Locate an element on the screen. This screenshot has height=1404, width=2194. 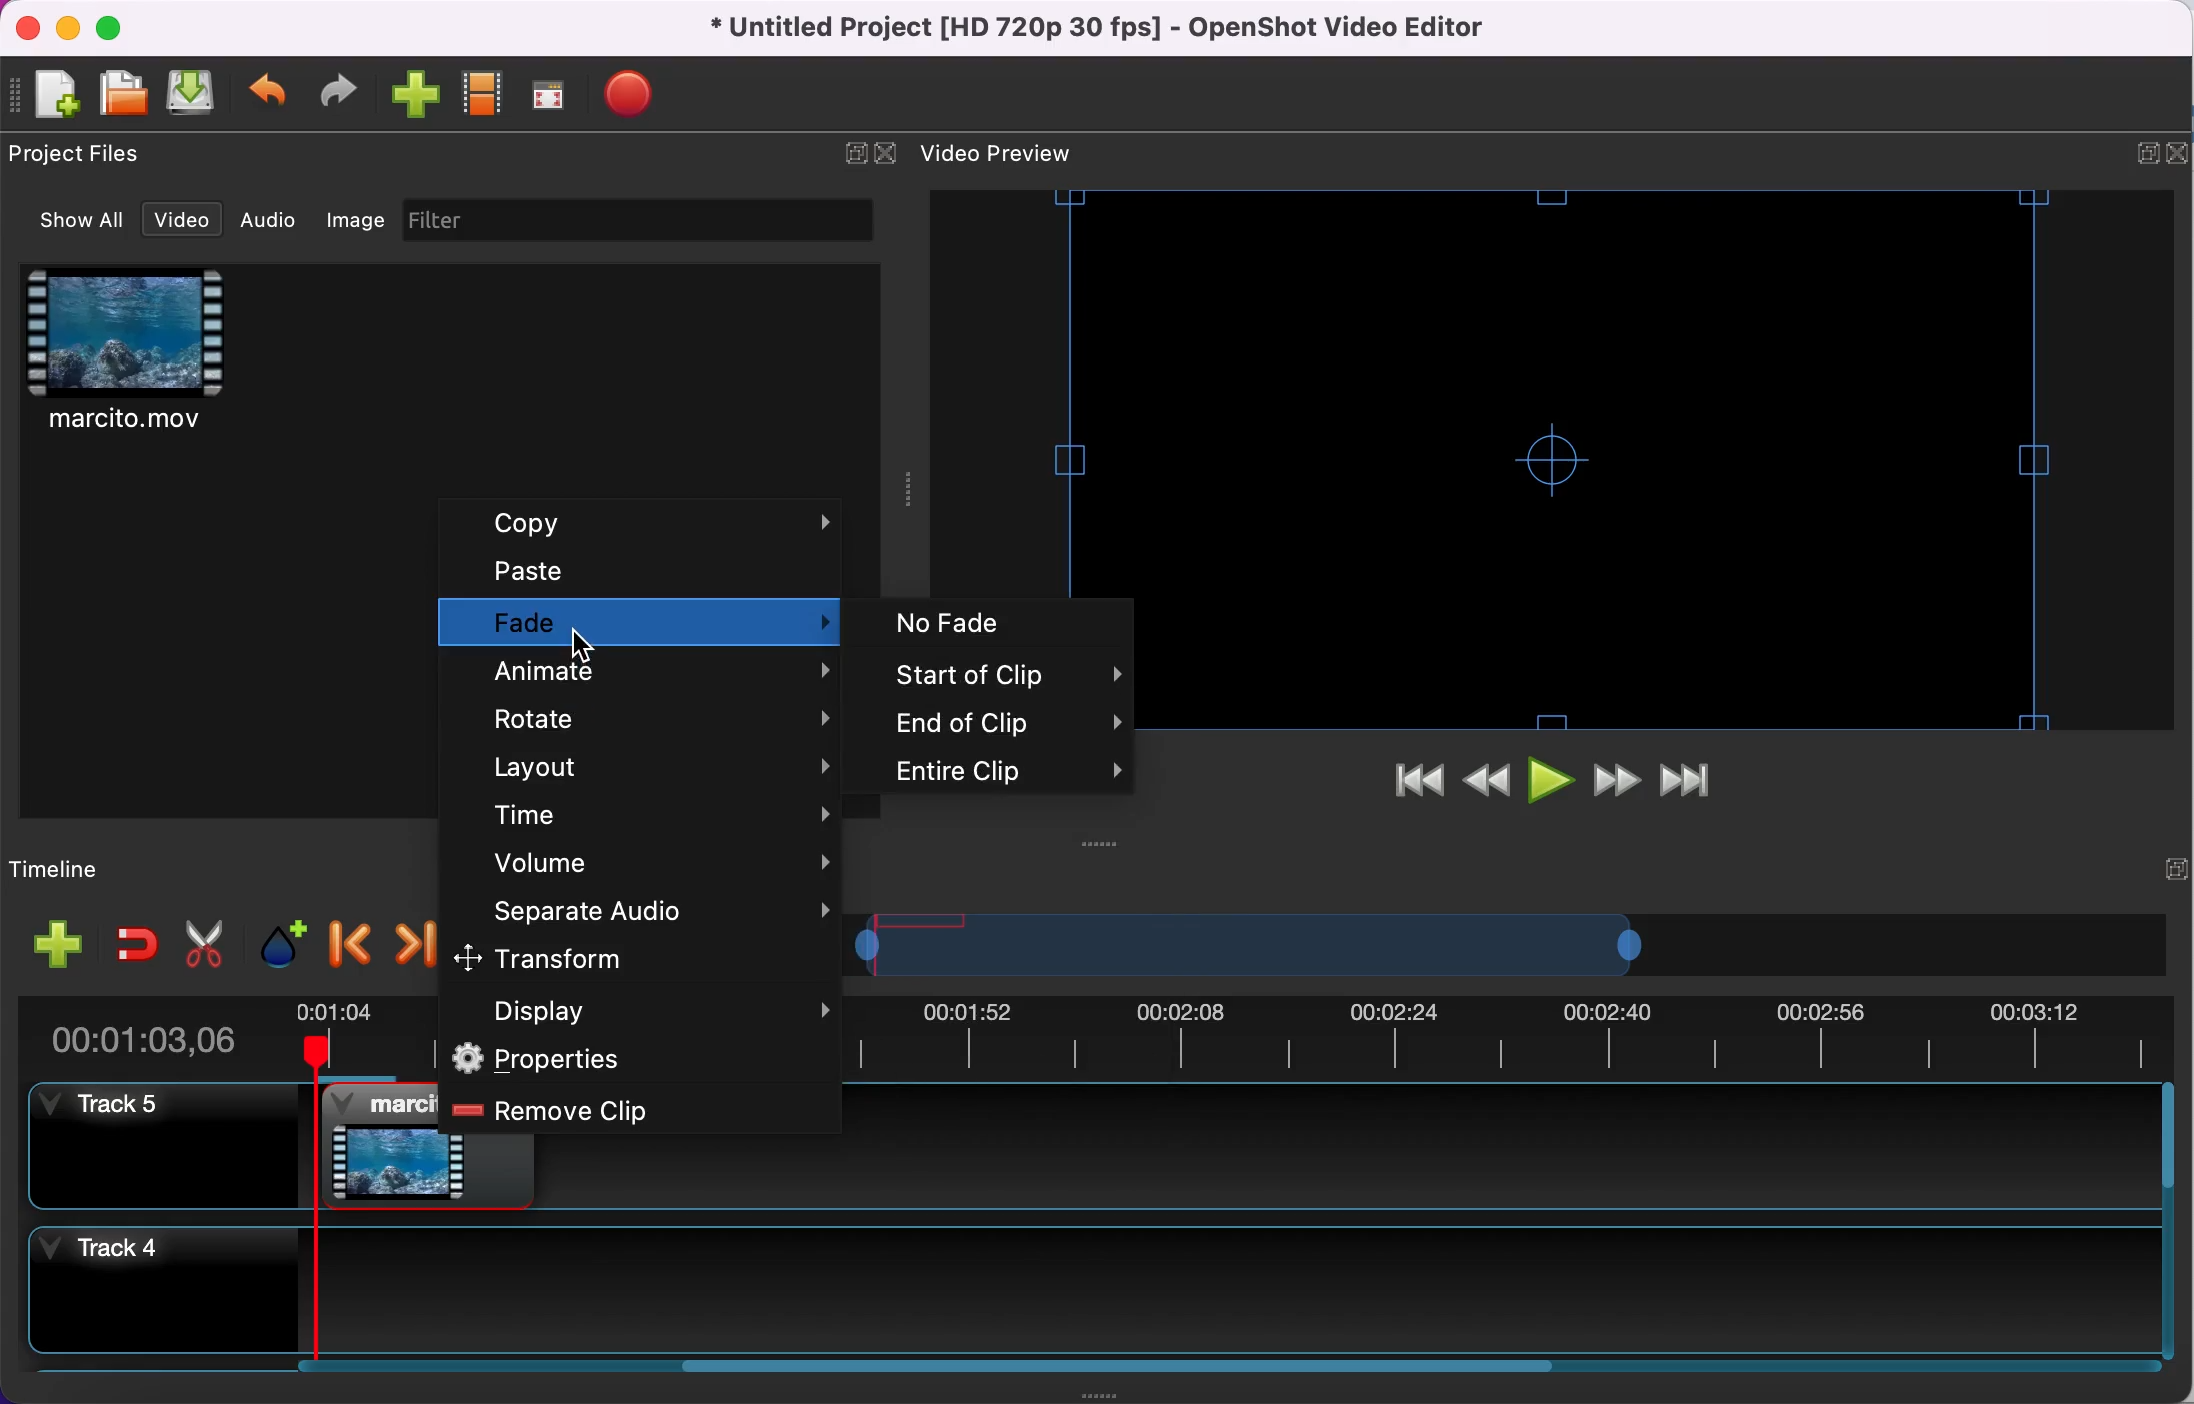
track 5 is located at coordinates (163, 1152).